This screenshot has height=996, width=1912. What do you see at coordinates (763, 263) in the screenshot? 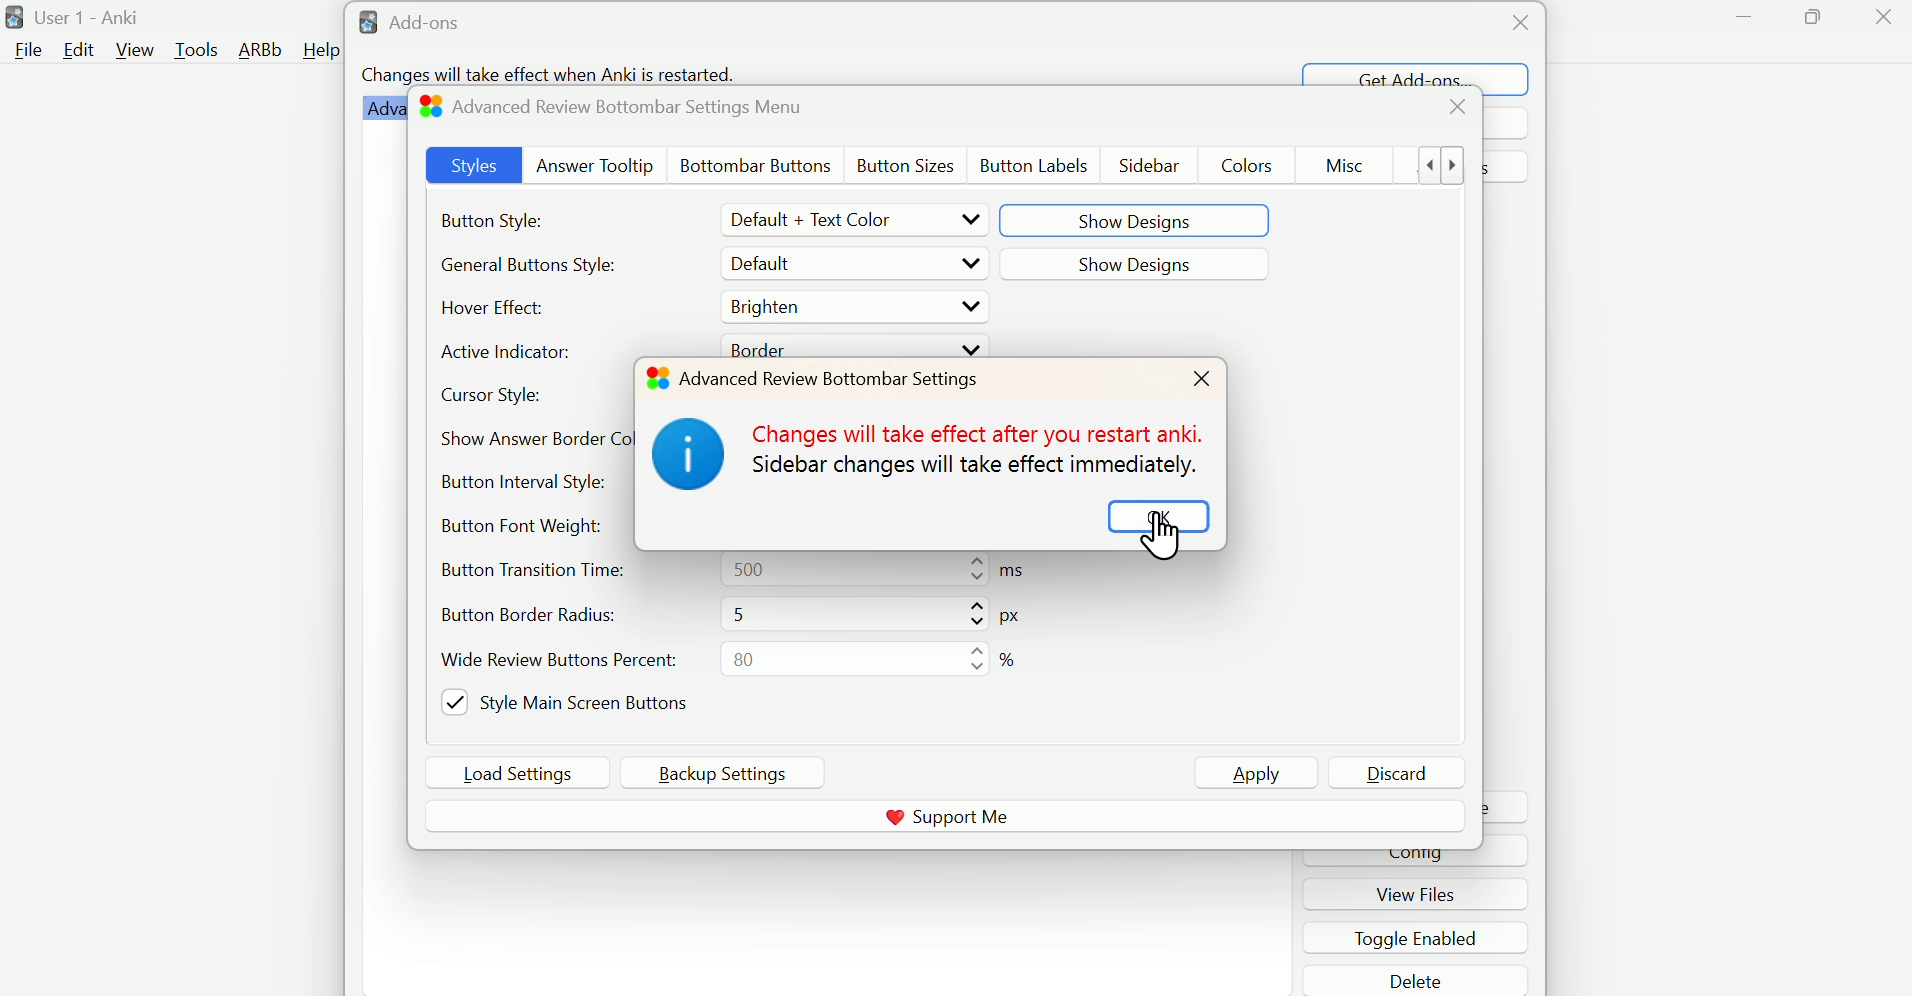
I see `Default` at bounding box center [763, 263].